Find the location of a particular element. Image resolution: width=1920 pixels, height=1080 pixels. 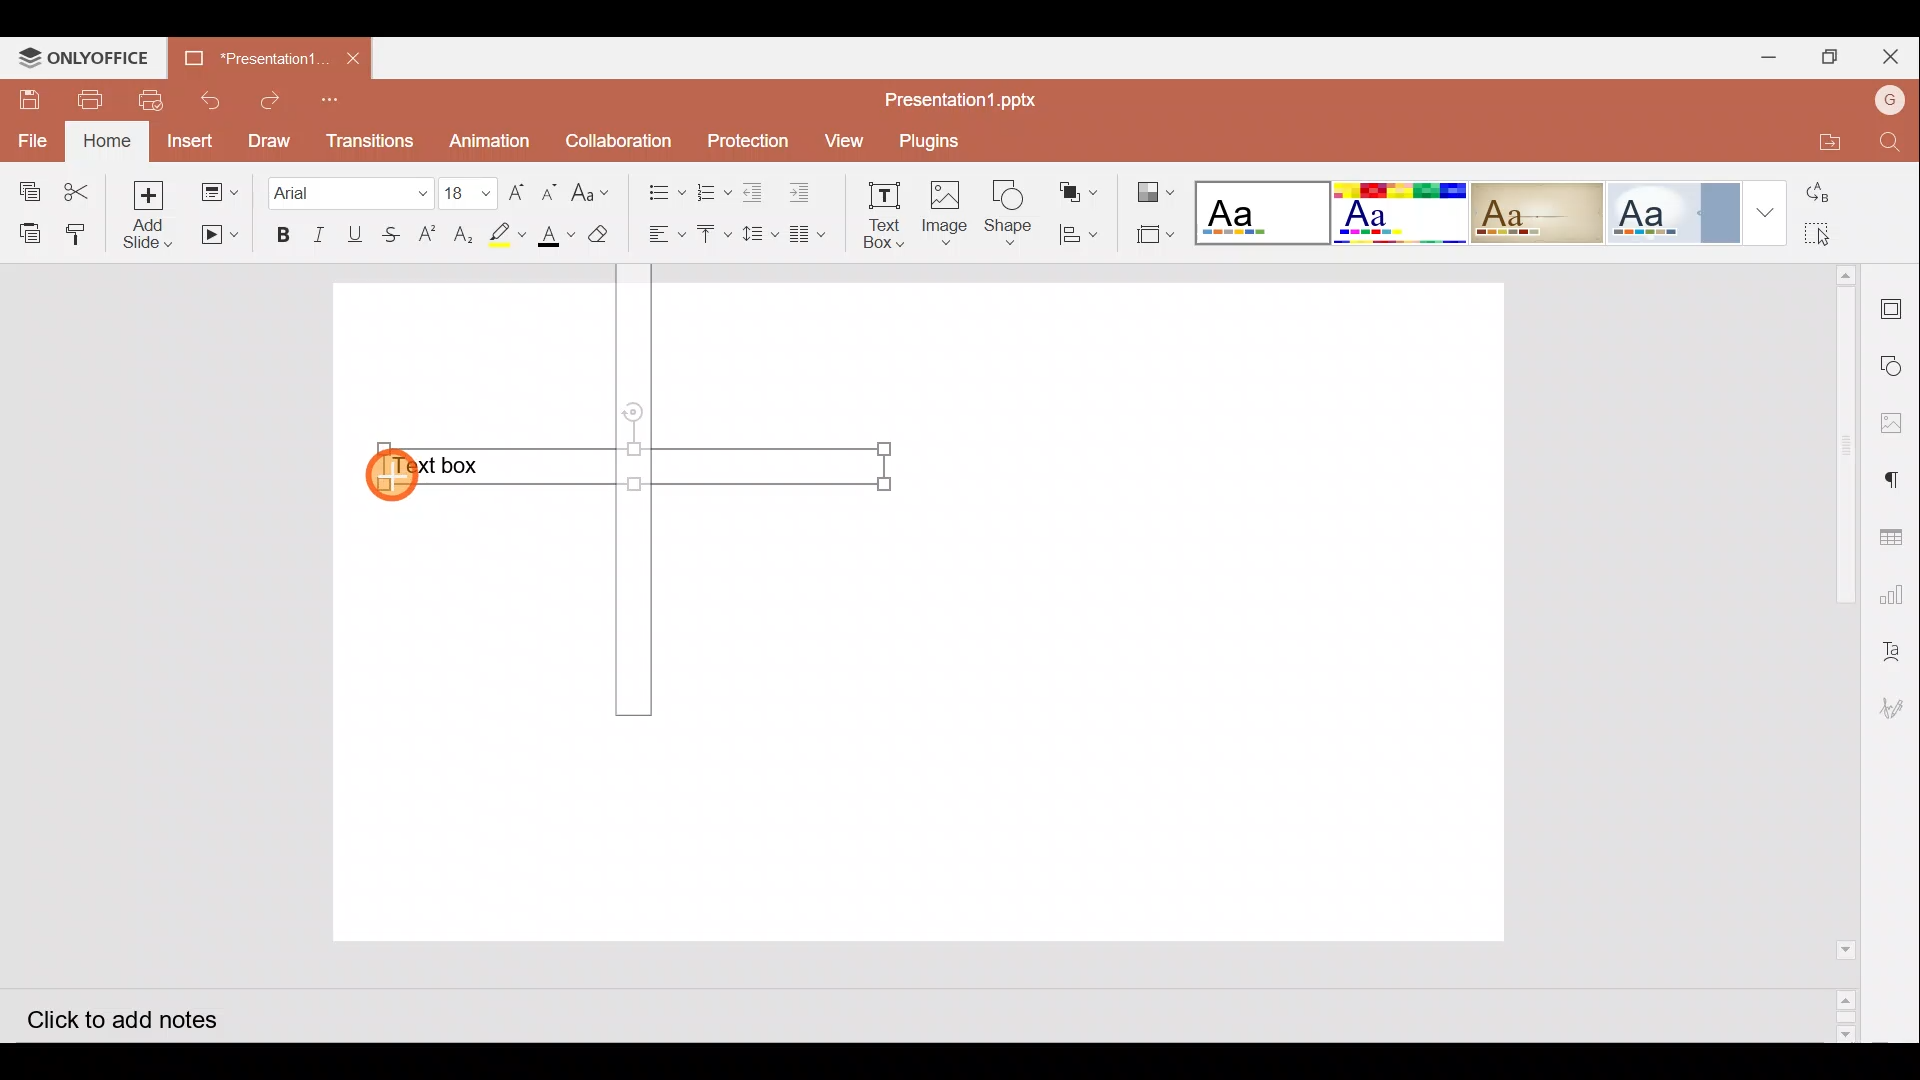

Bullets is located at coordinates (661, 187).